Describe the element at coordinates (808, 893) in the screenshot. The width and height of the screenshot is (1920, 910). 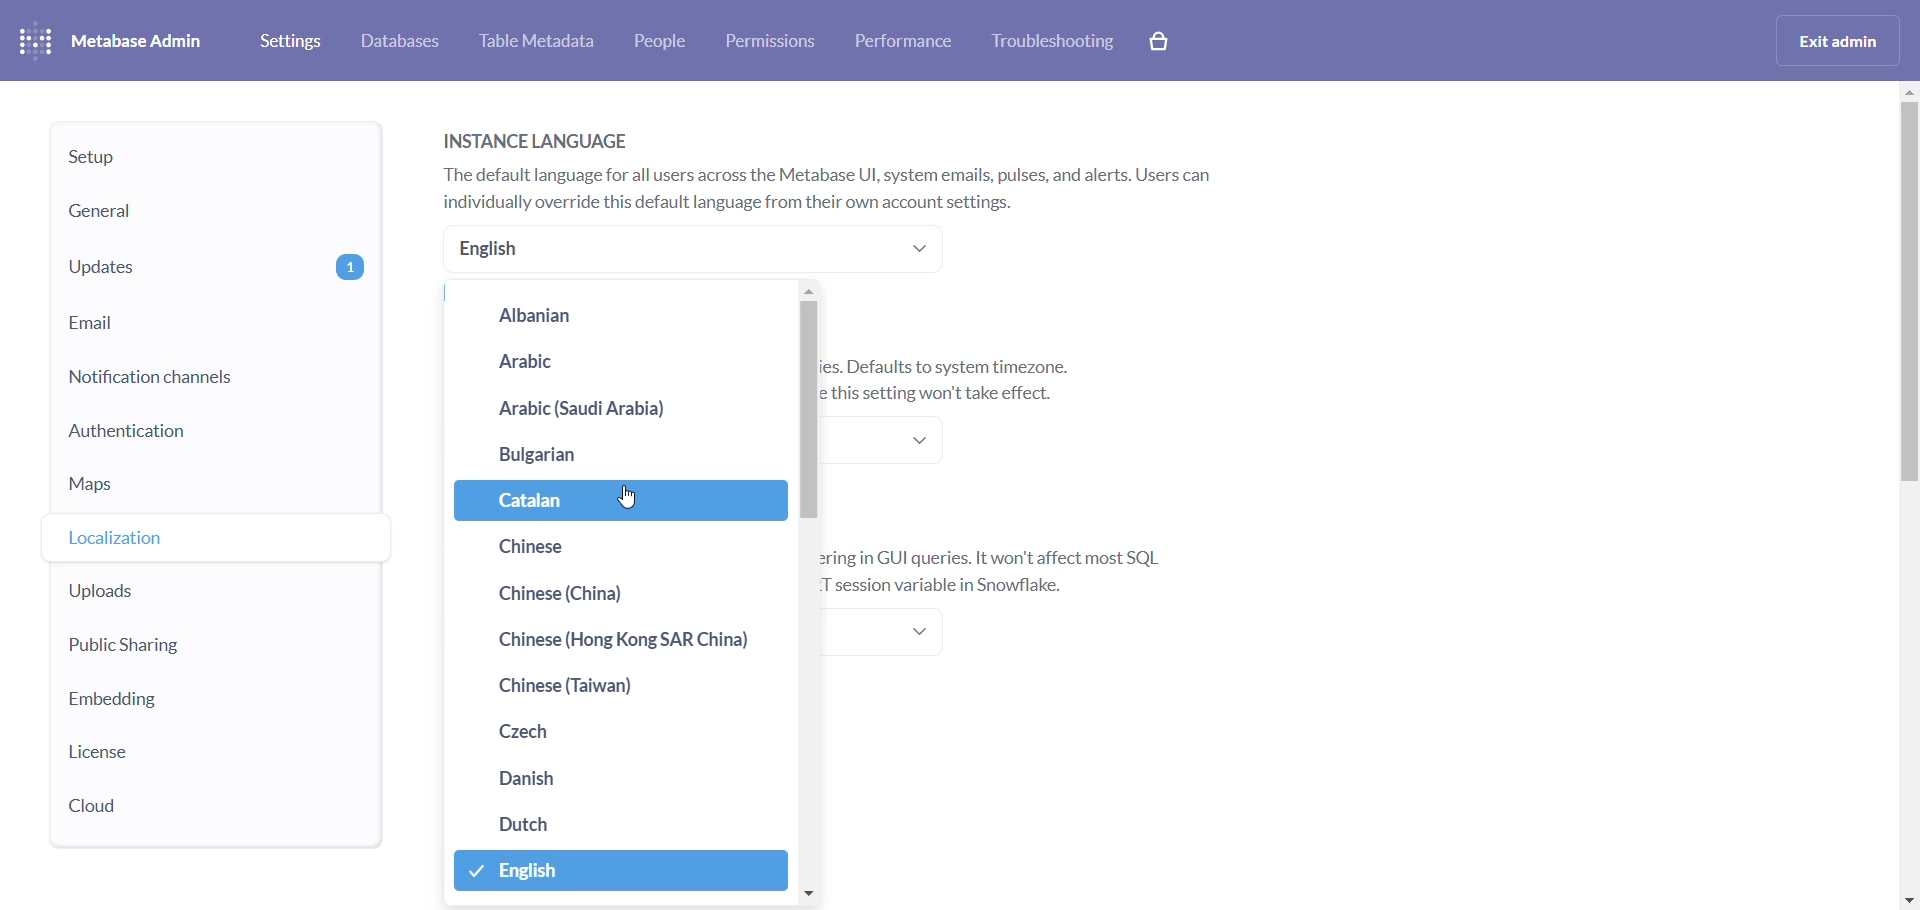
I see `move down` at that location.